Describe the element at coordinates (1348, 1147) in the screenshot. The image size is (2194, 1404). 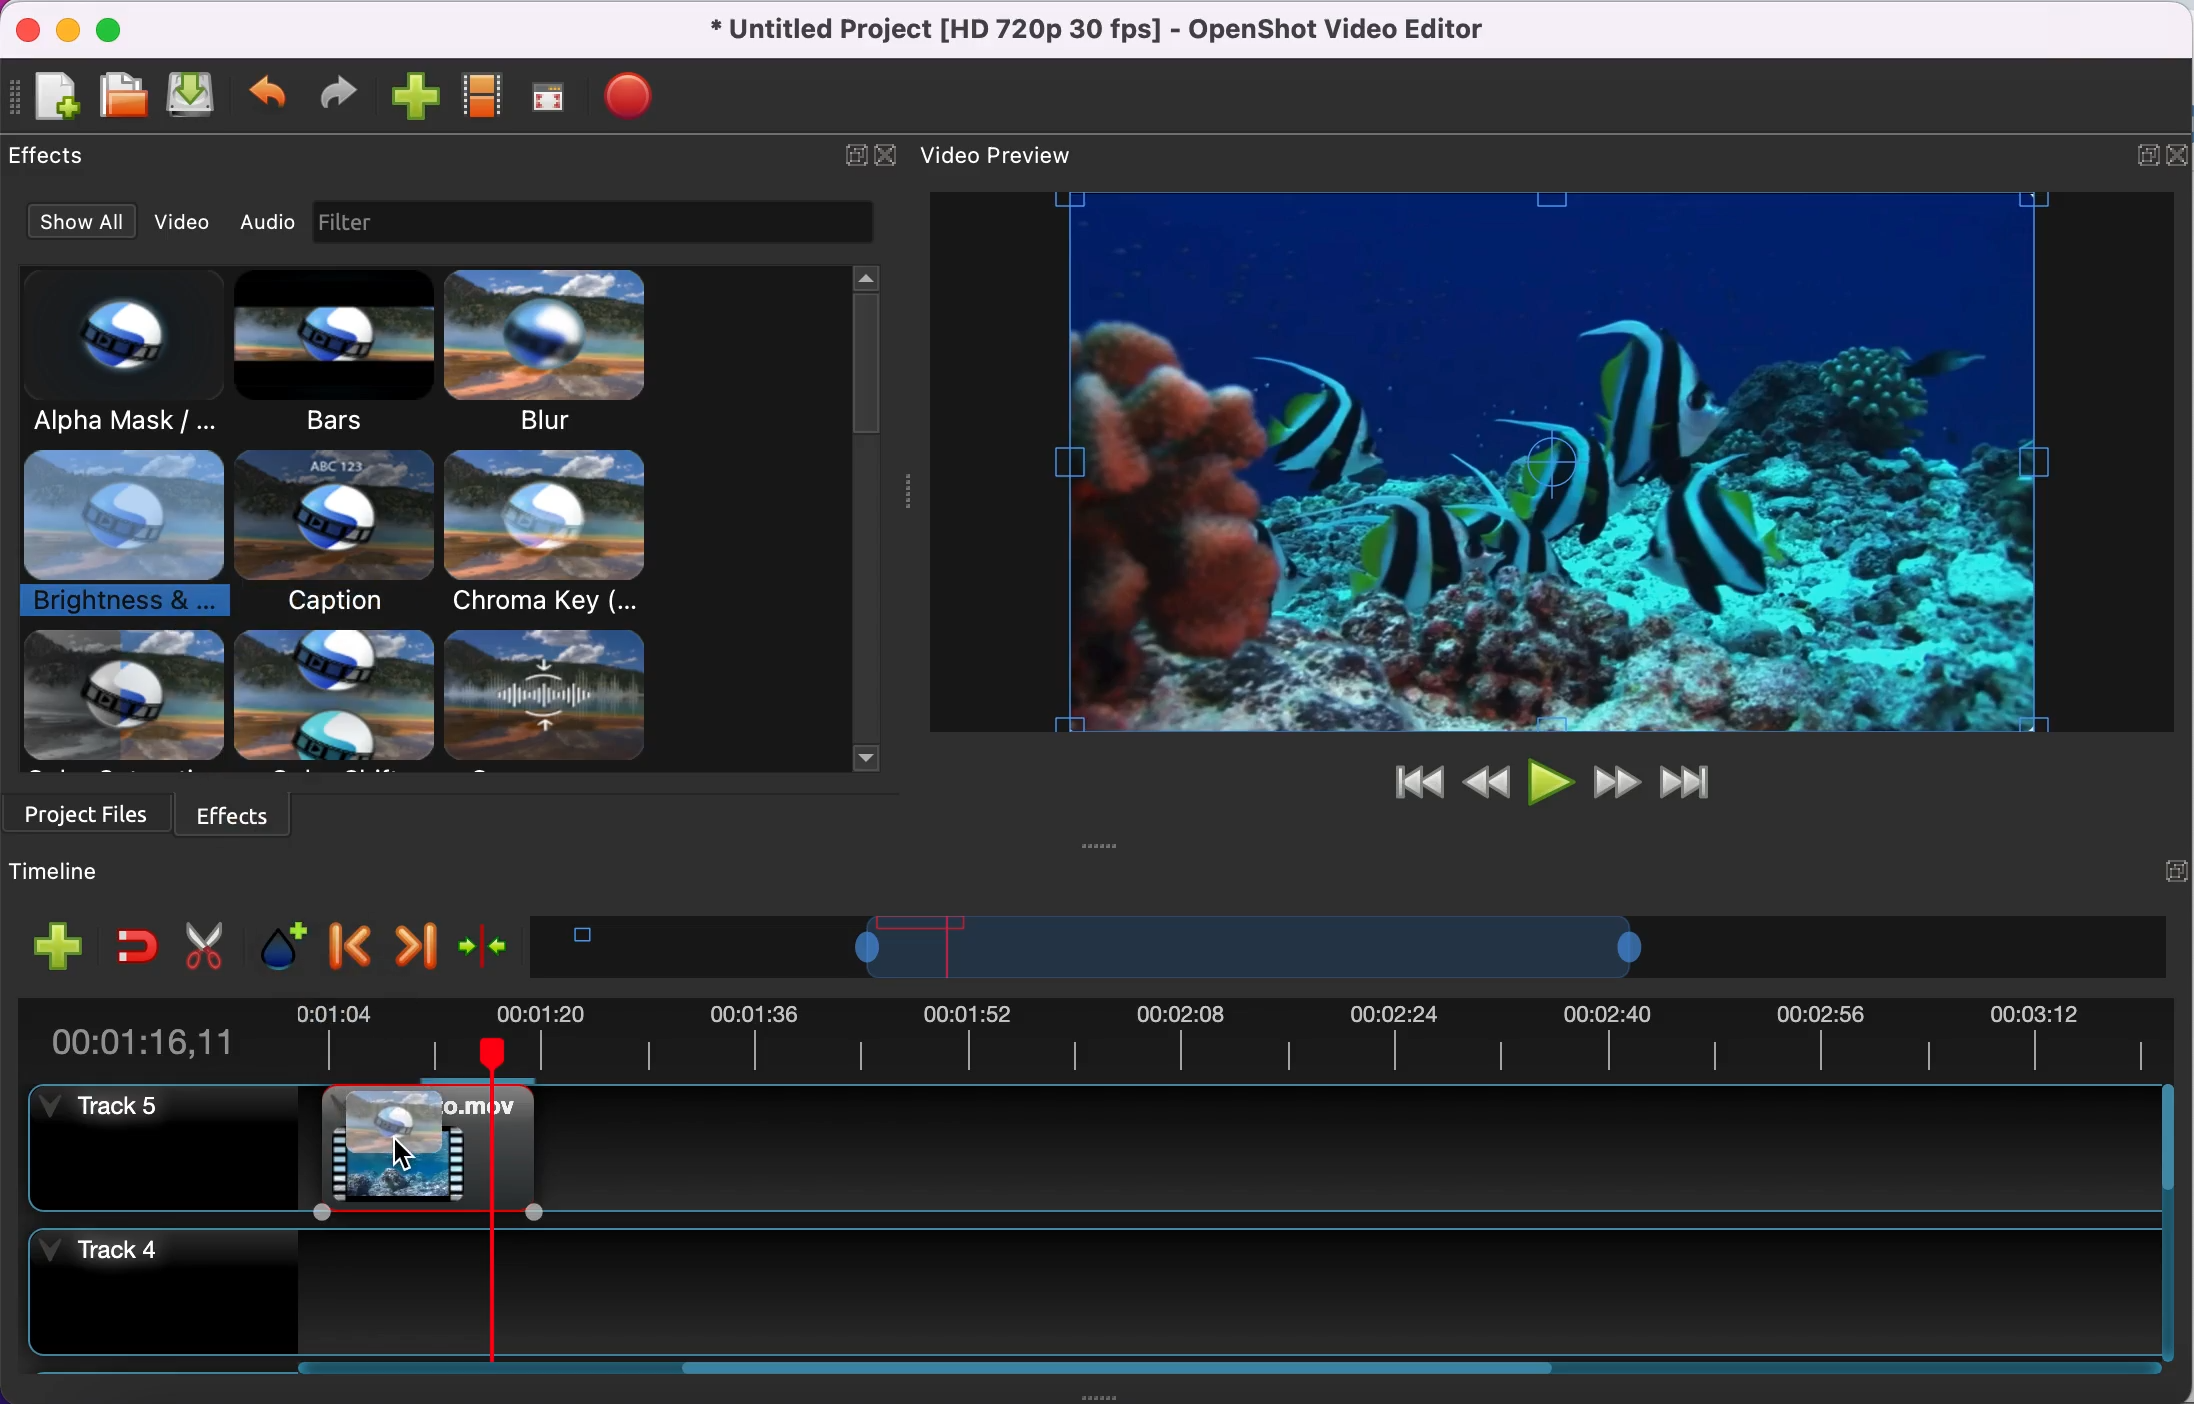
I see `Track 5` at that location.